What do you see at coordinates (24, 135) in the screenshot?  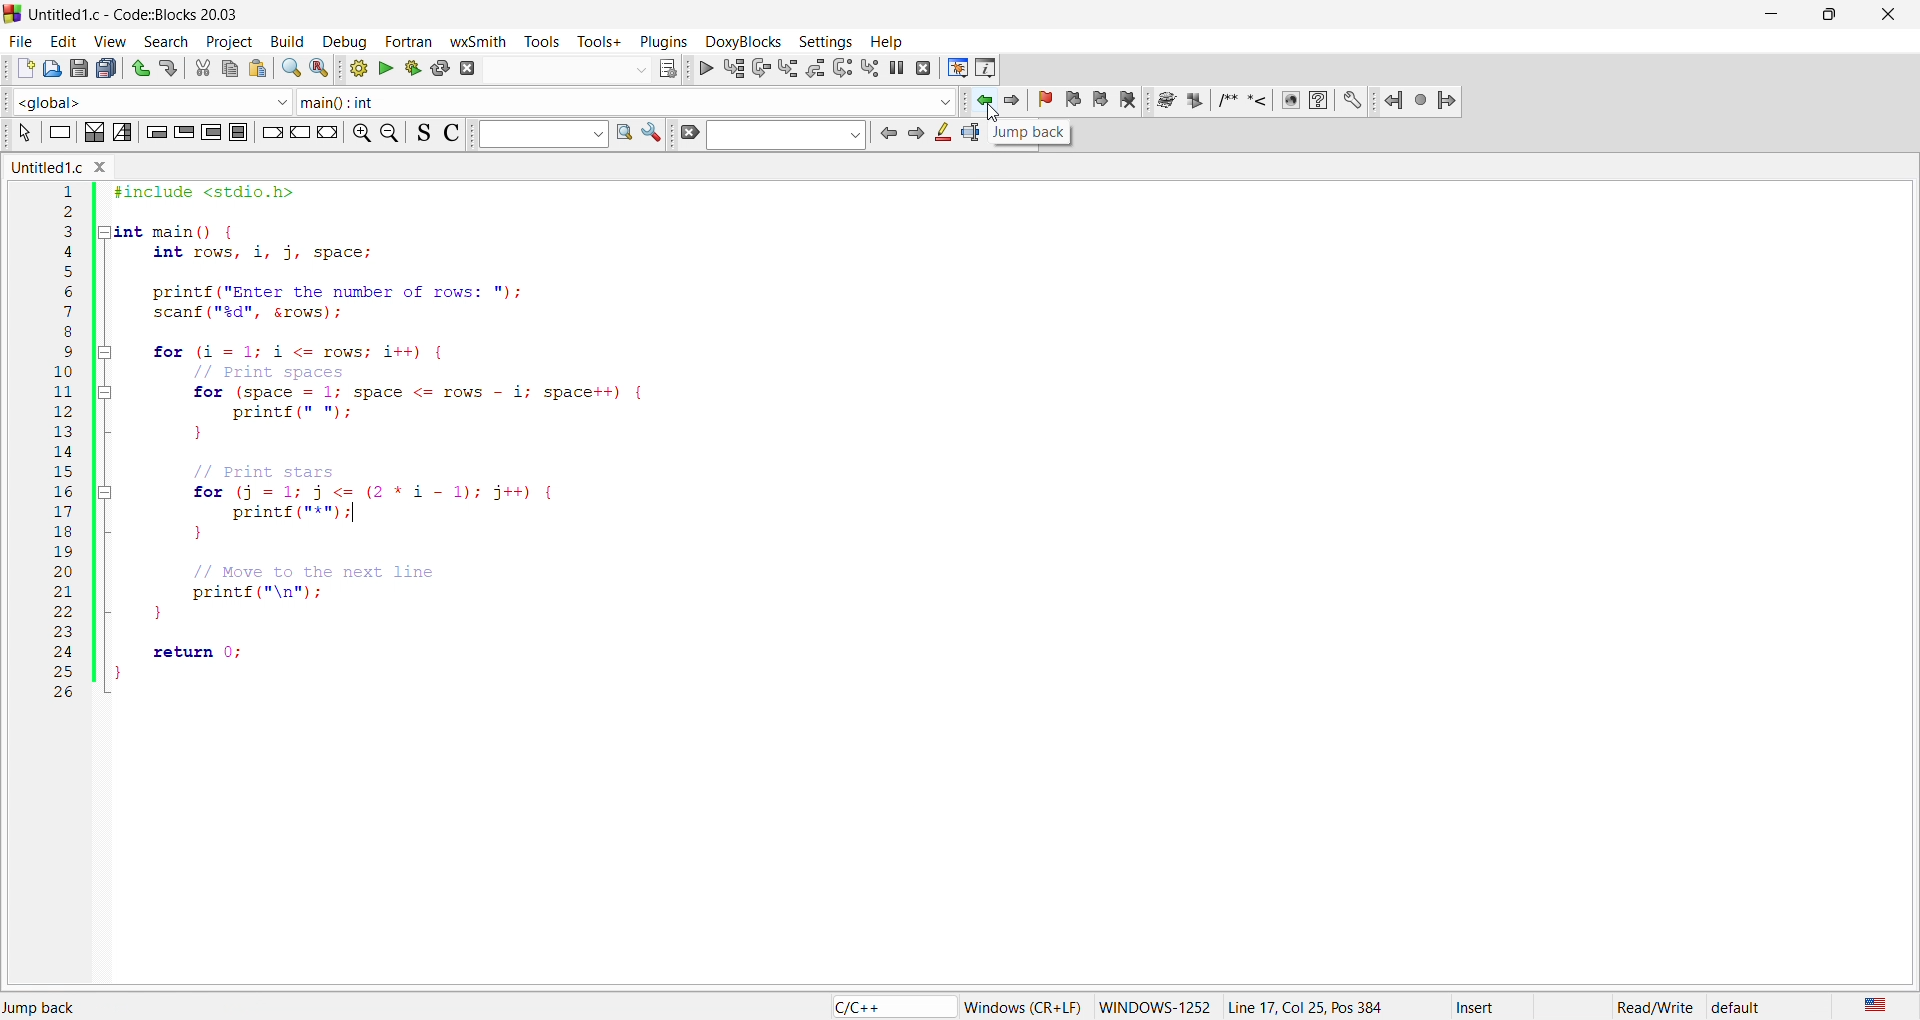 I see `icon` at bounding box center [24, 135].